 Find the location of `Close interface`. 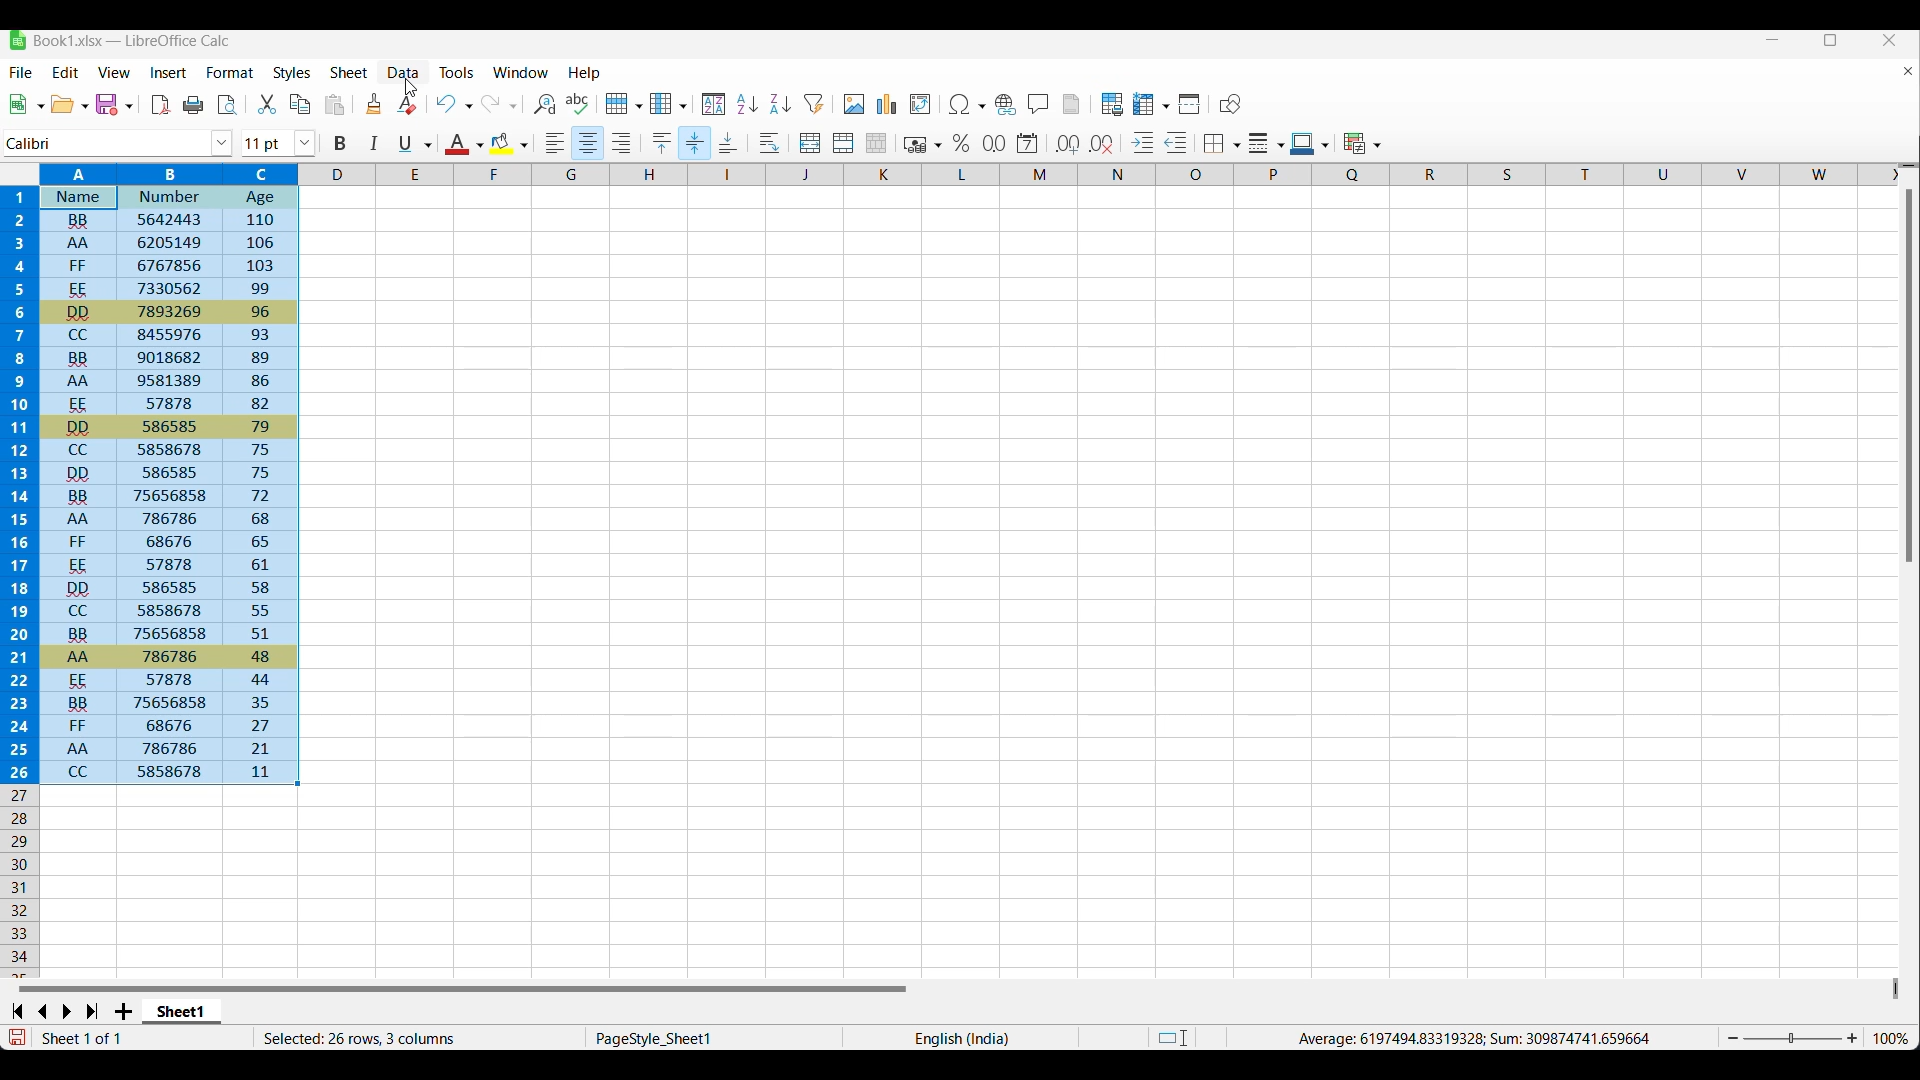

Close interface is located at coordinates (1890, 40).